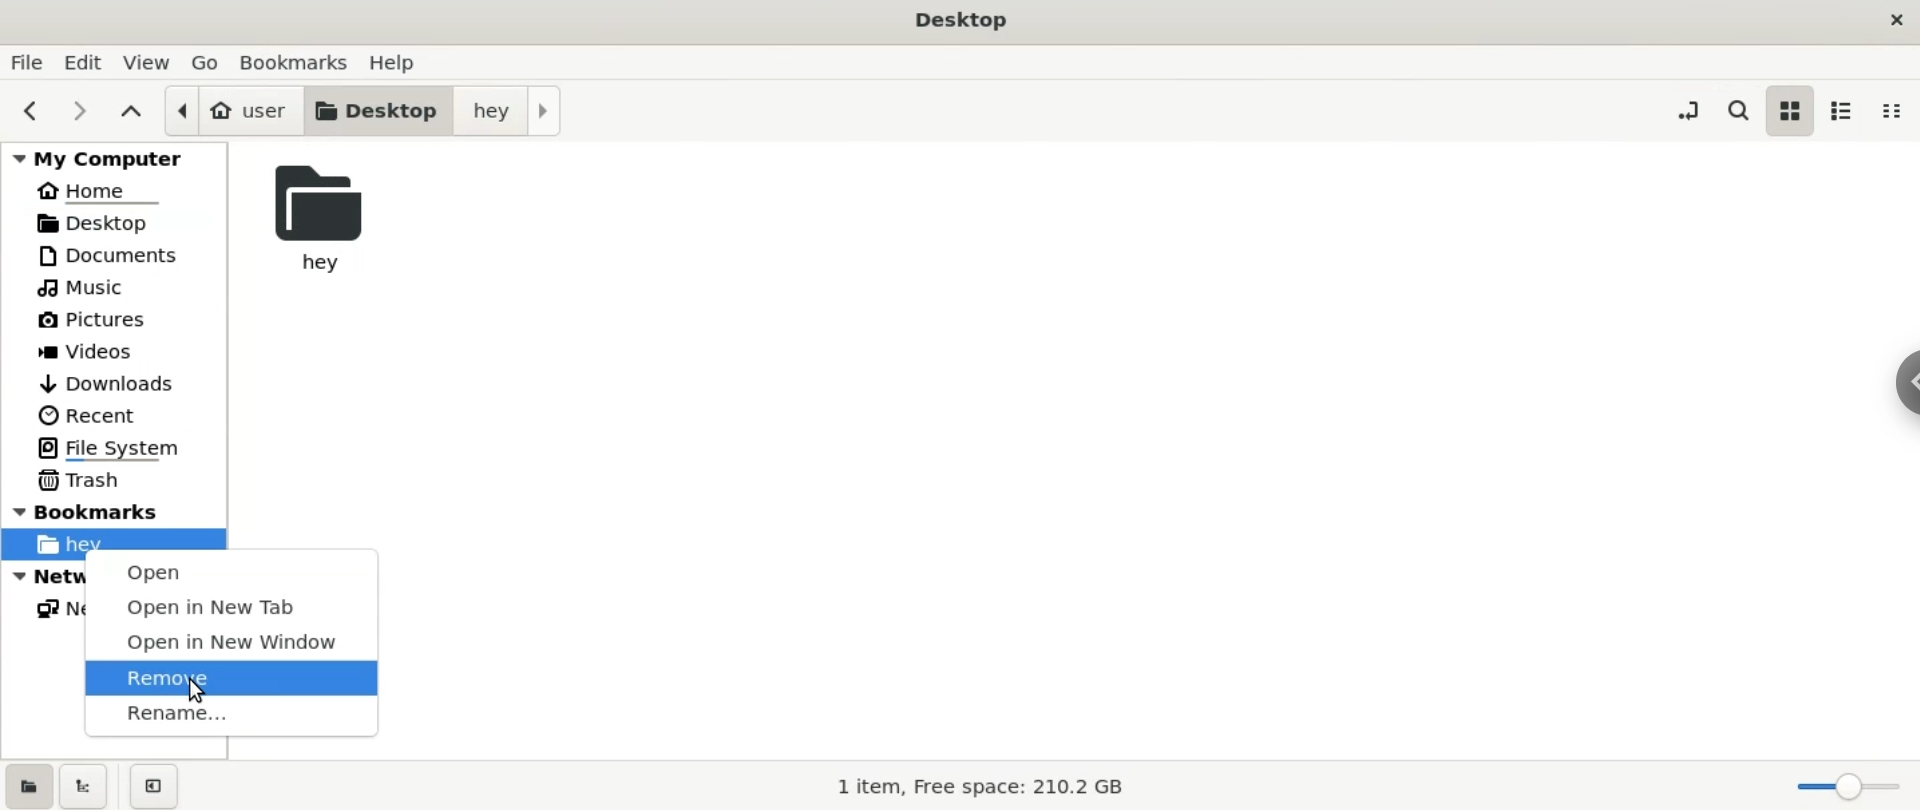  What do you see at coordinates (206, 63) in the screenshot?
I see `go ` at bounding box center [206, 63].